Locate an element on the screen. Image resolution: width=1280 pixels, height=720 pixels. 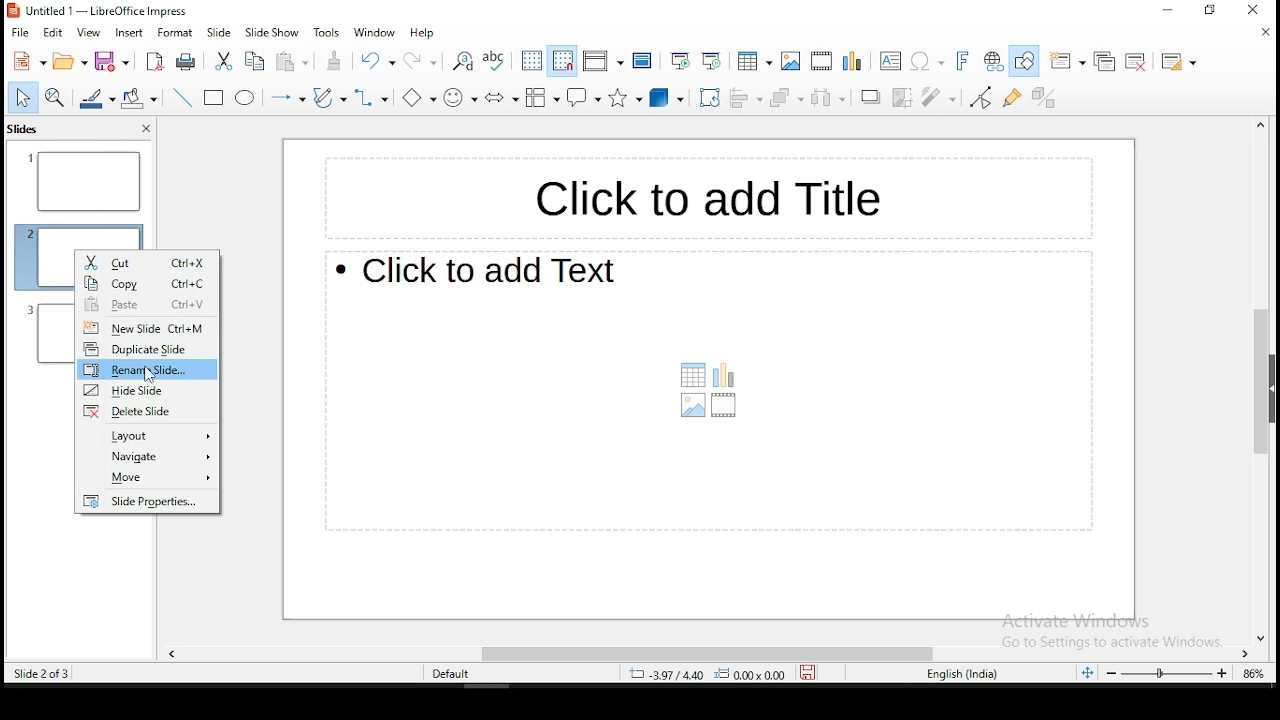
redo is located at coordinates (421, 59).